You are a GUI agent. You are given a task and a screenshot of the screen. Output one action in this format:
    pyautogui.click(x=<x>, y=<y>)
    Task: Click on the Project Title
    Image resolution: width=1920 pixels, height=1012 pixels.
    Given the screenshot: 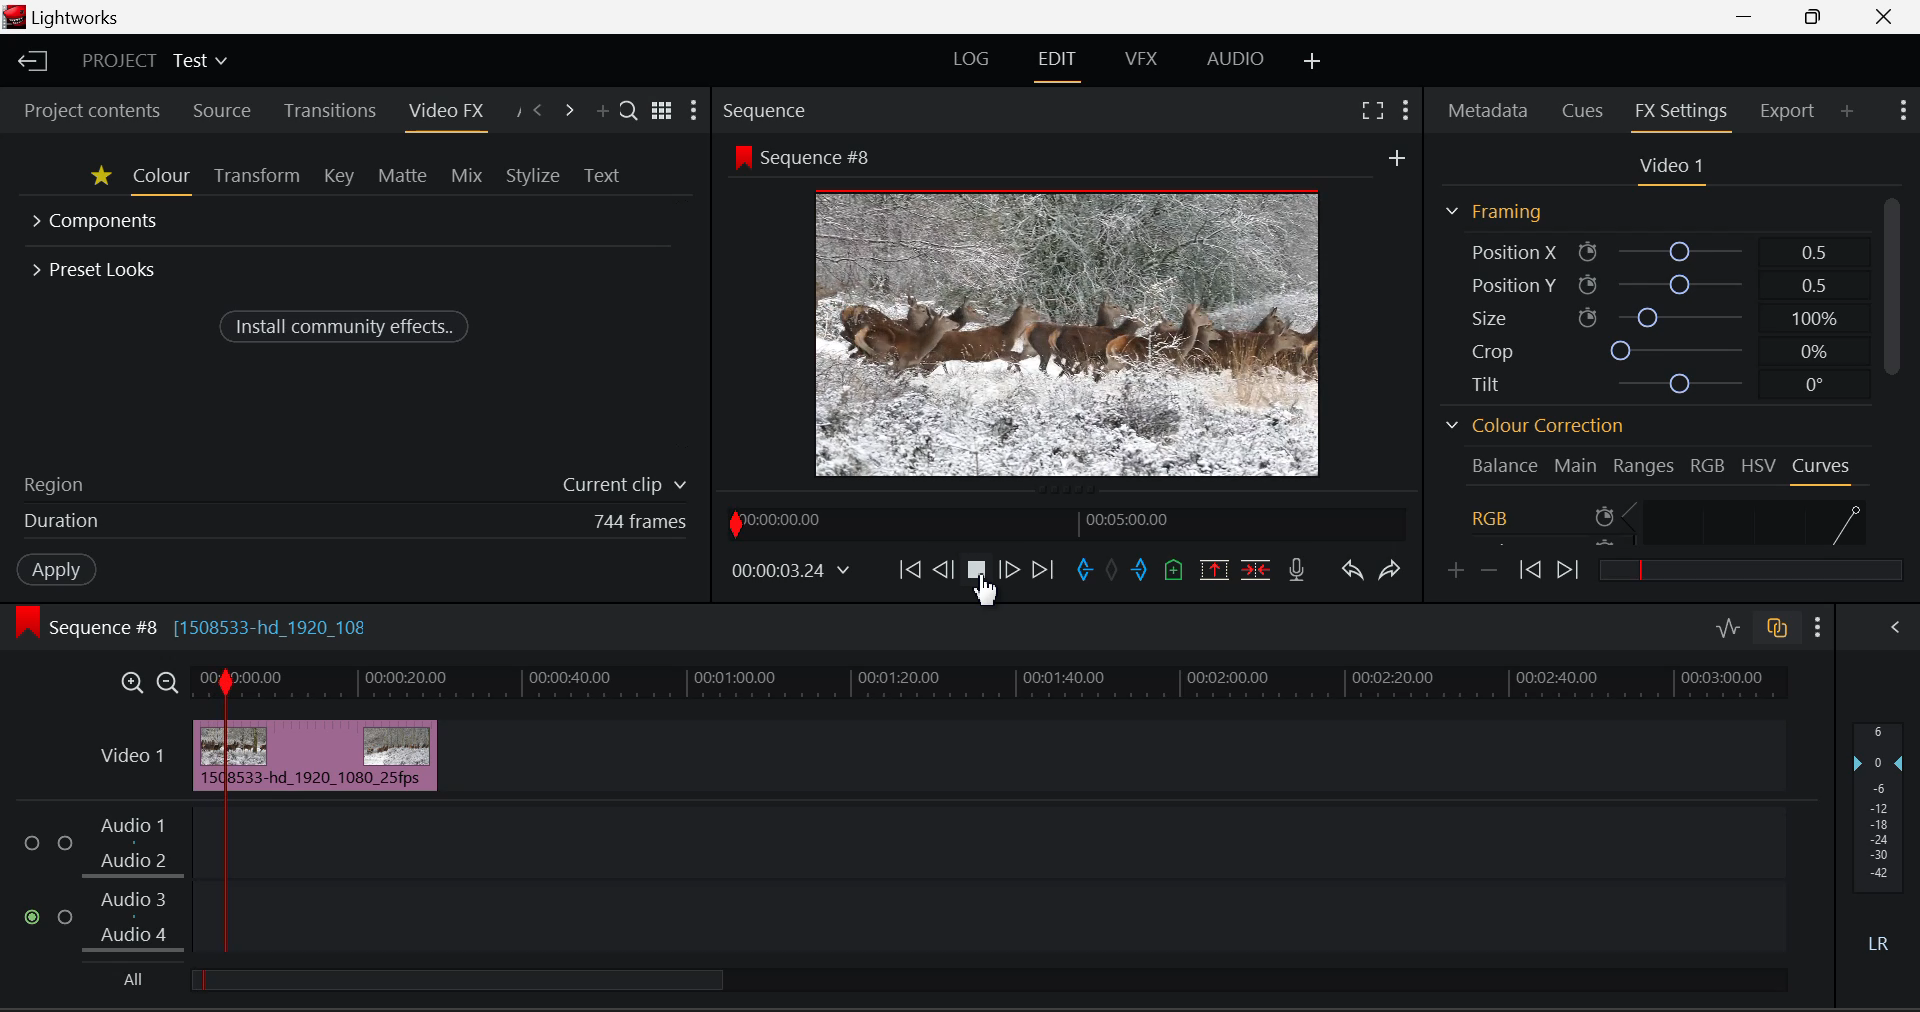 What is the action you would take?
    pyautogui.click(x=154, y=62)
    